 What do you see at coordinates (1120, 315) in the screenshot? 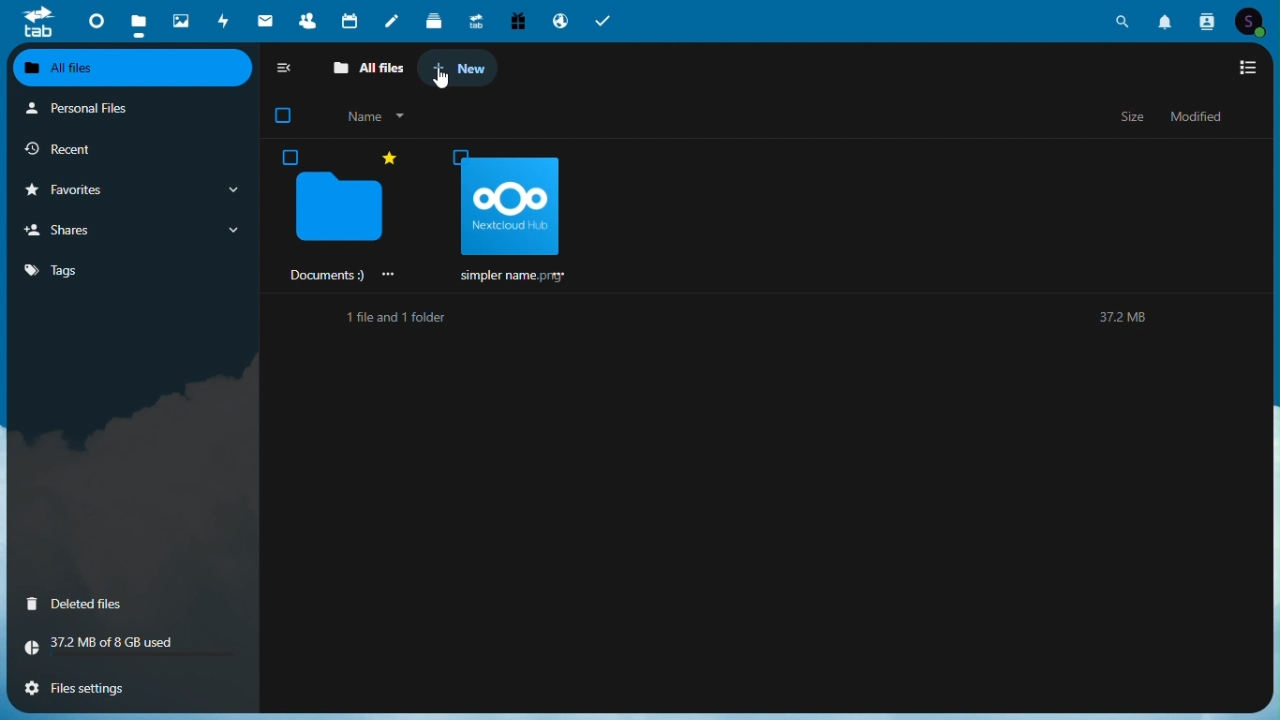
I see `372MB` at bounding box center [1120, 315].